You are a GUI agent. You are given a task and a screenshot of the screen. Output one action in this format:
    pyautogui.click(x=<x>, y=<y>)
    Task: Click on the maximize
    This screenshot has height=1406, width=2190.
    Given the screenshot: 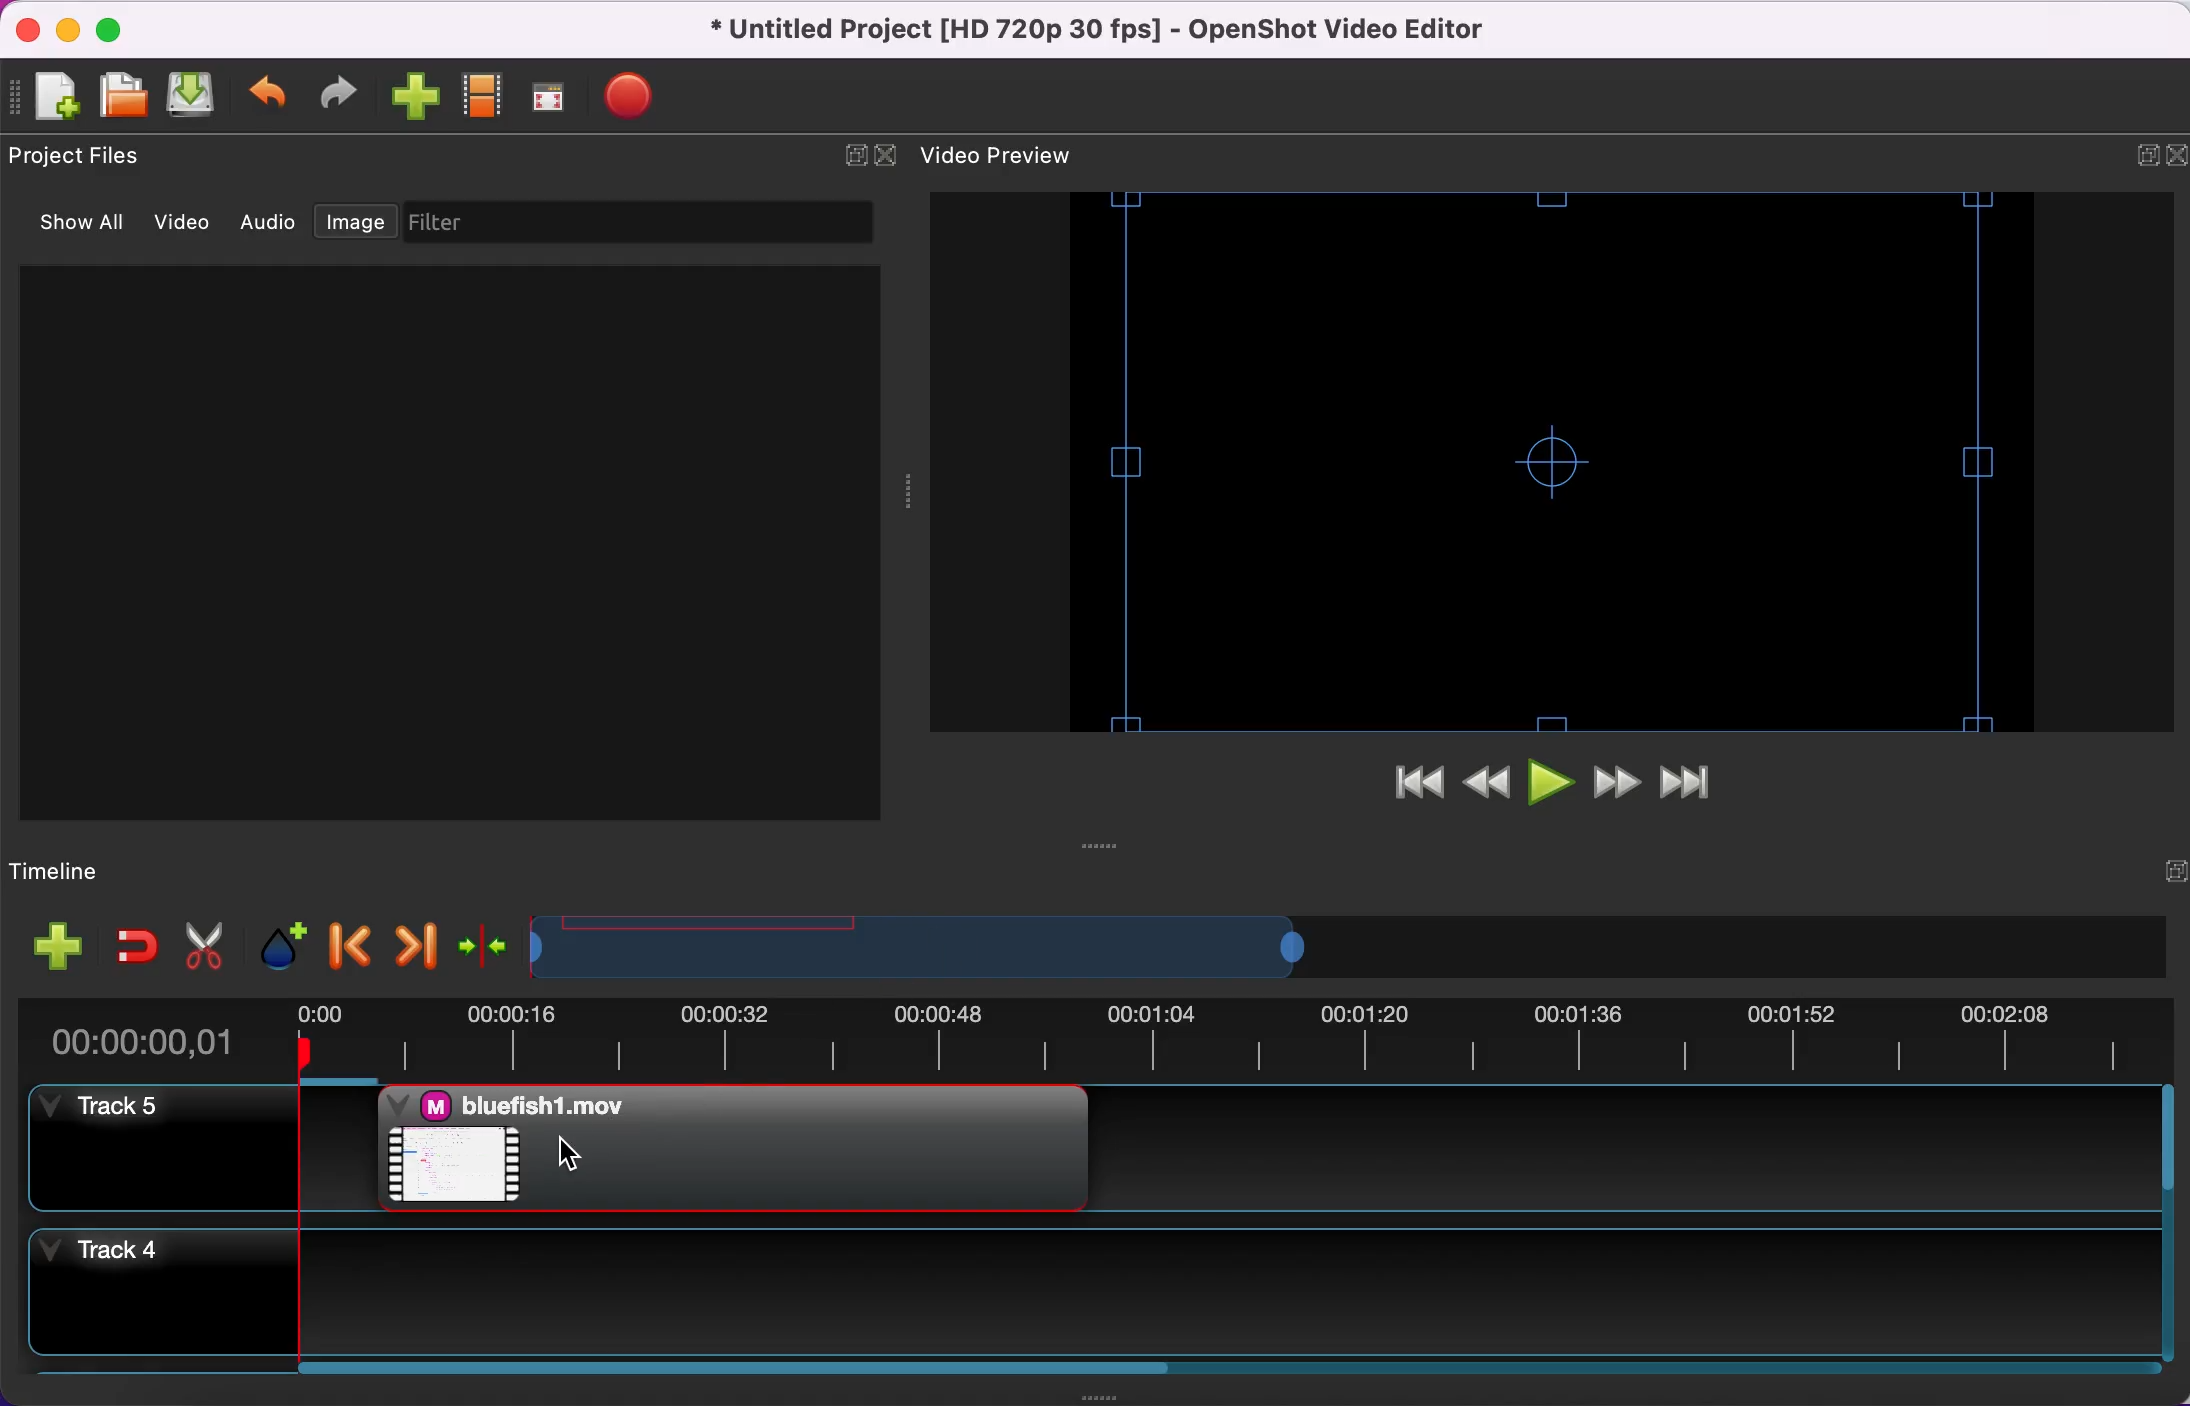 What is the action you would take?
    pyautogui.click(x=120, y=29)
    